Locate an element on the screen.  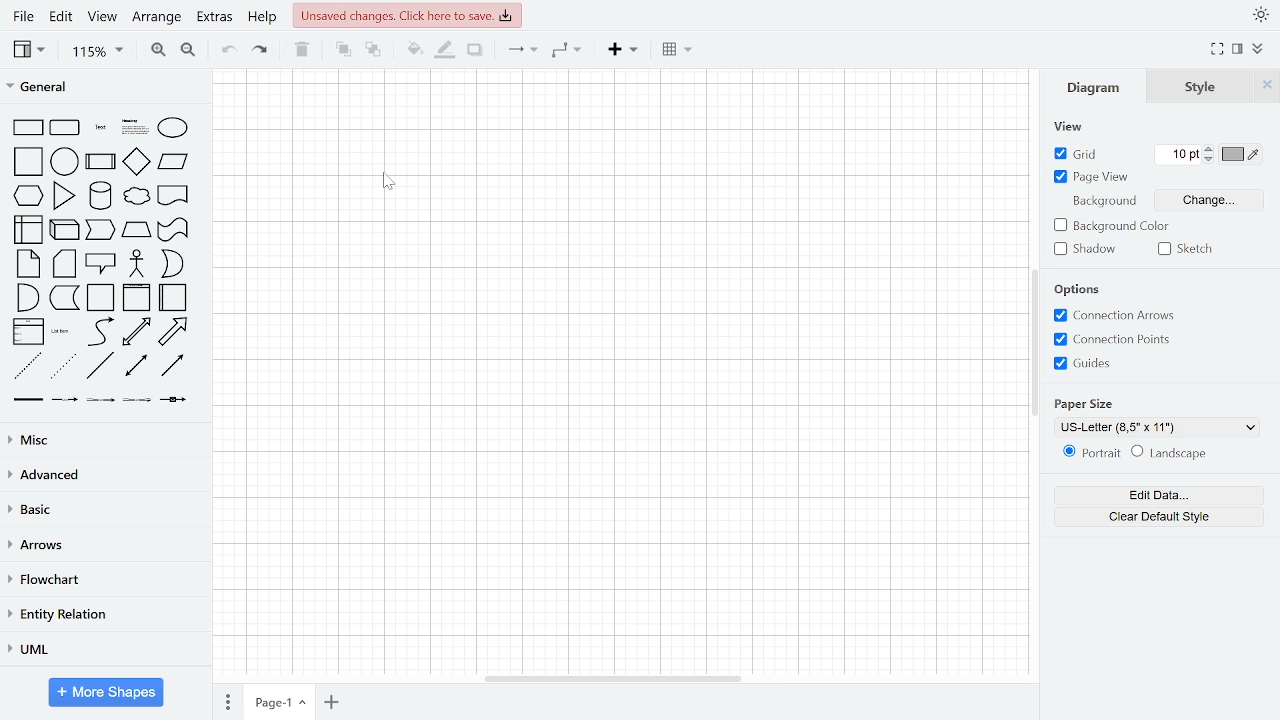
text box is located at coordinates (133, 127).